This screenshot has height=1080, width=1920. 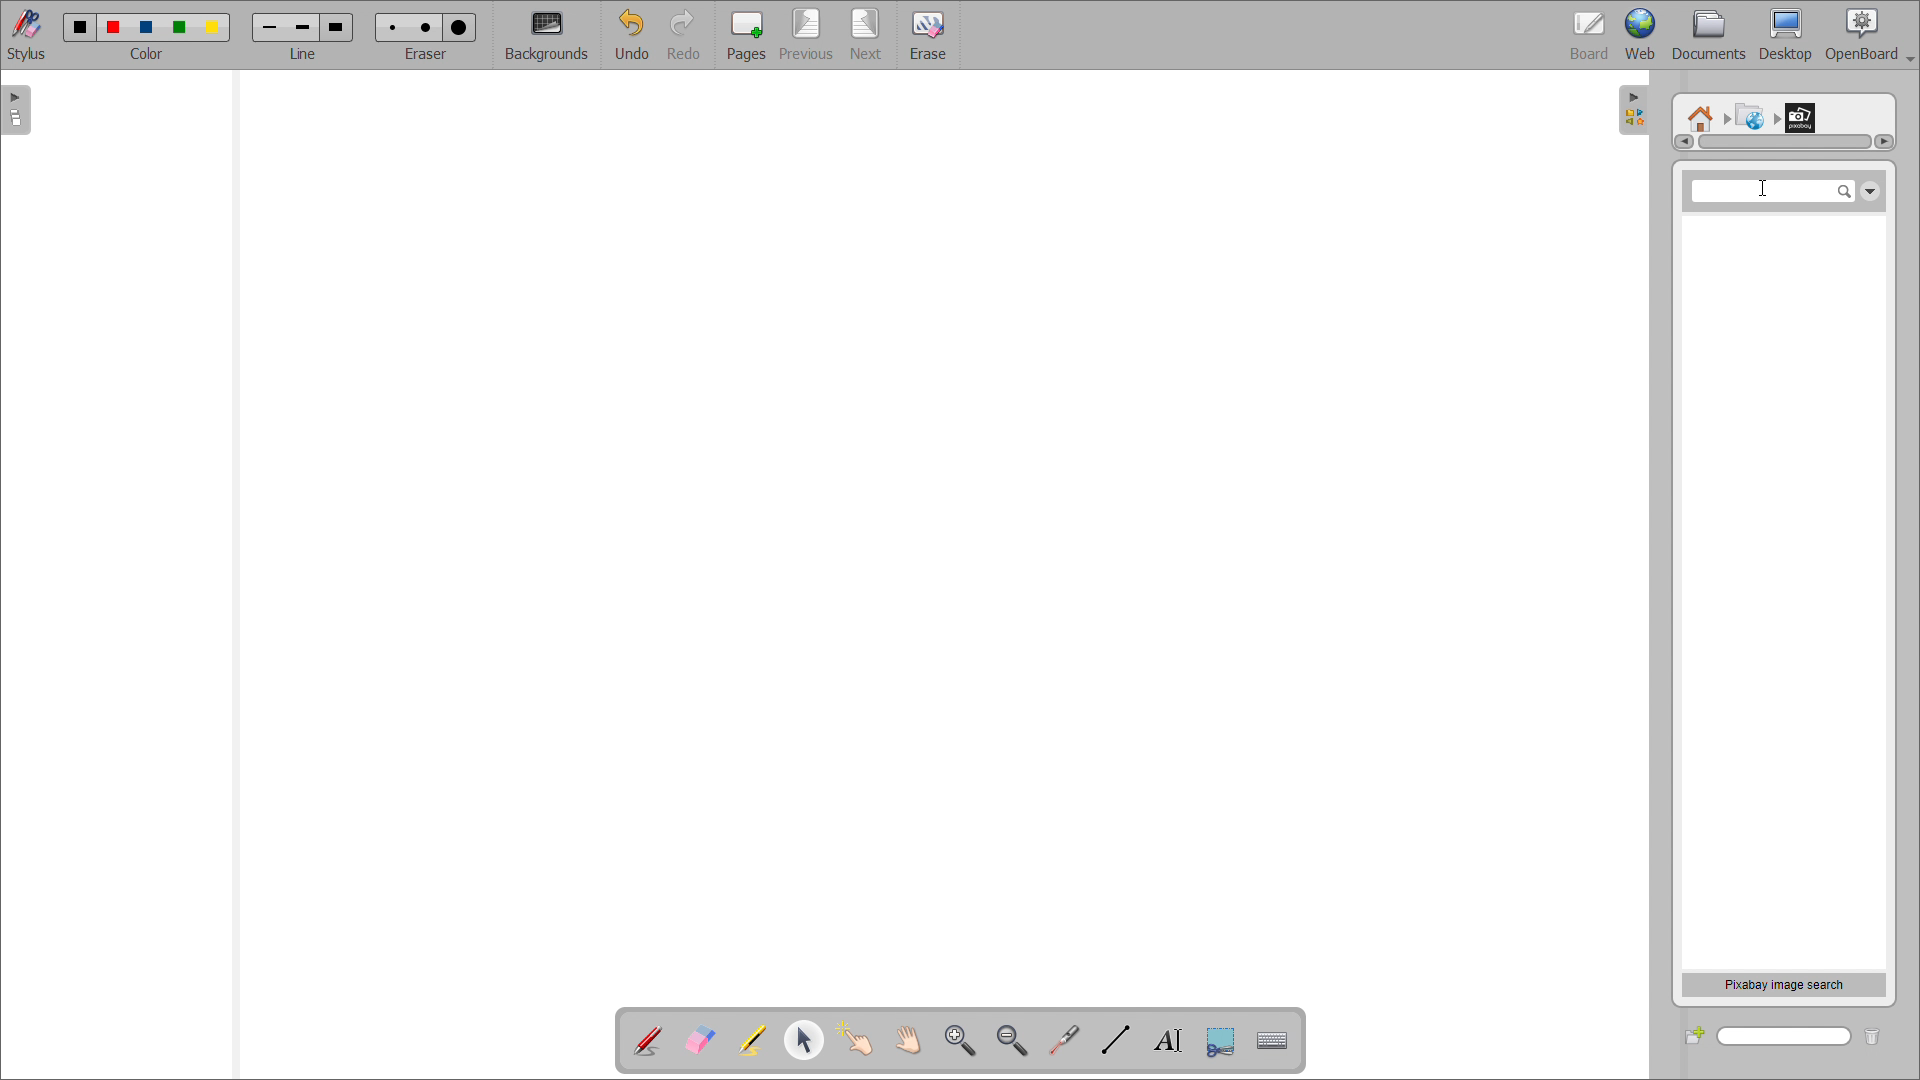 I want to click on Web search, so click(x=1747, y=113).